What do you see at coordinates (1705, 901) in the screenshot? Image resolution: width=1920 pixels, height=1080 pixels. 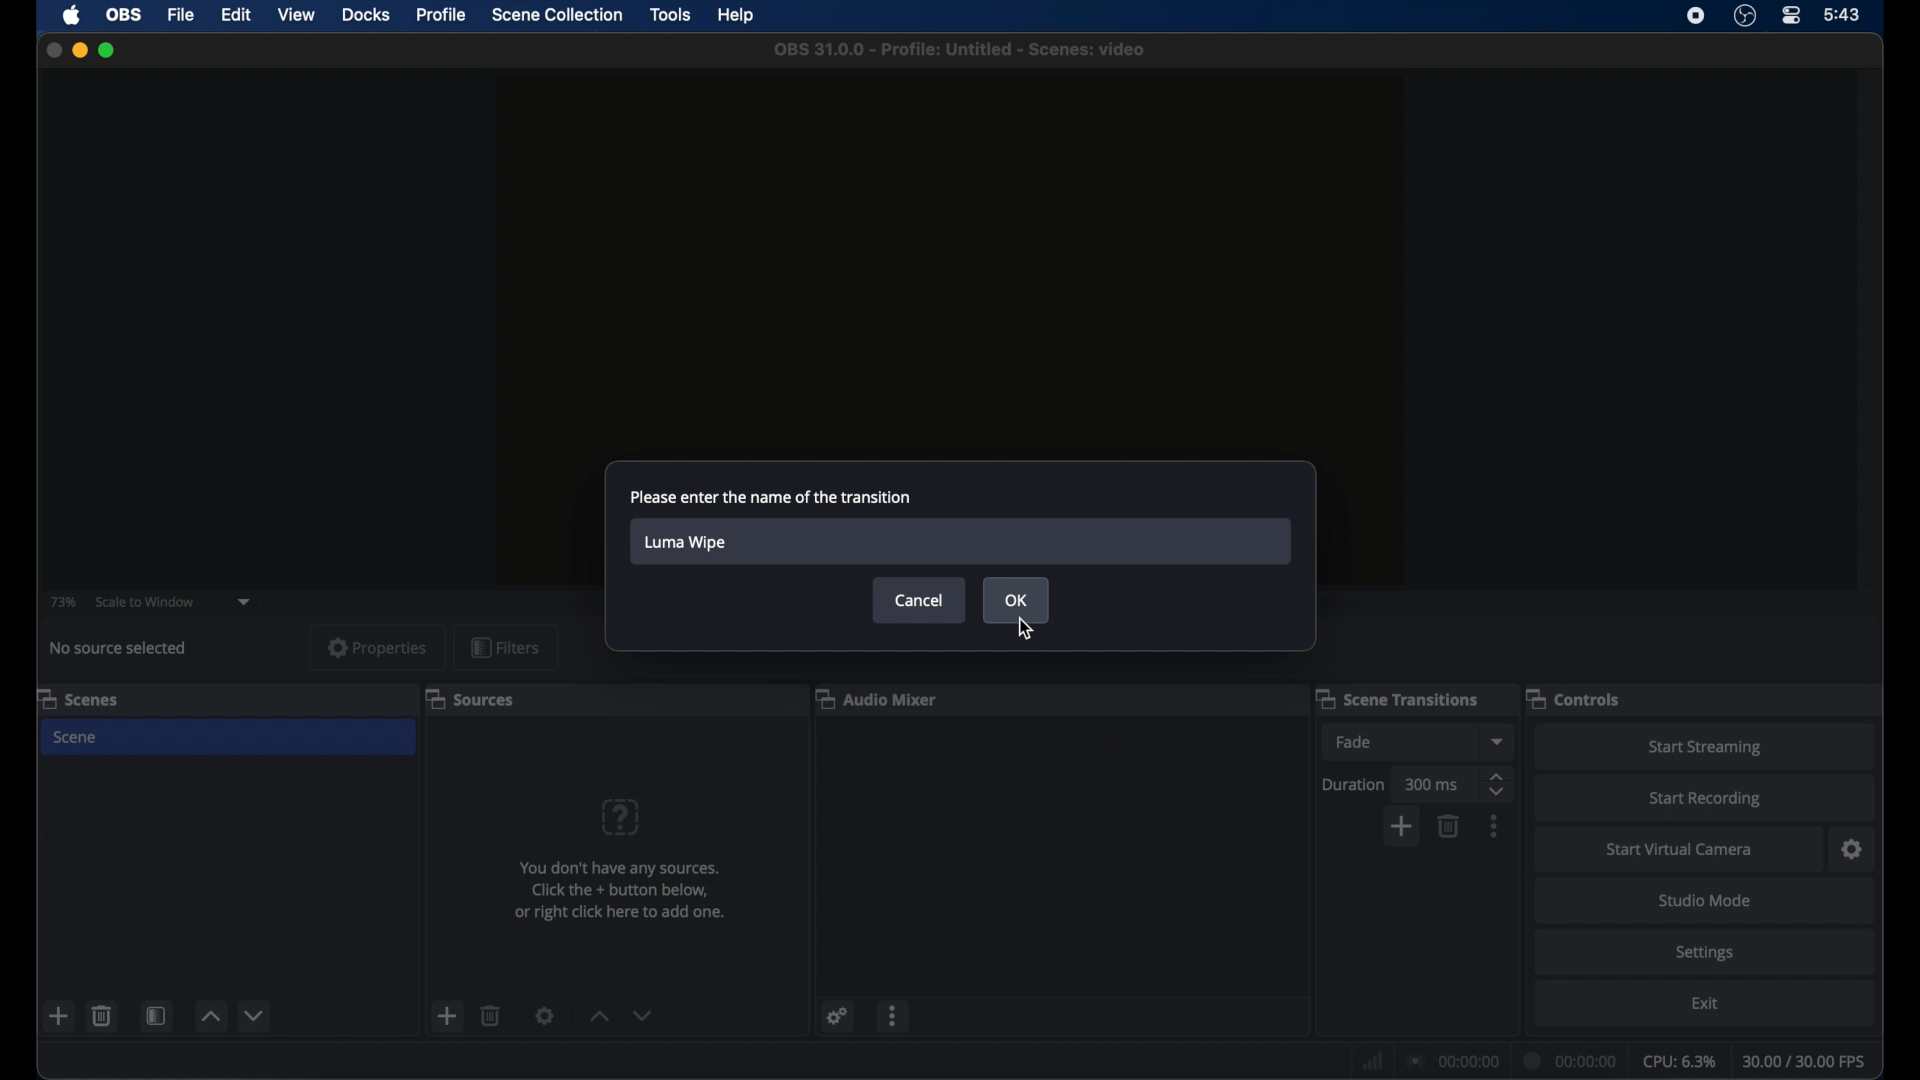 I see `studio mode` at bounding box center [1705, 901].